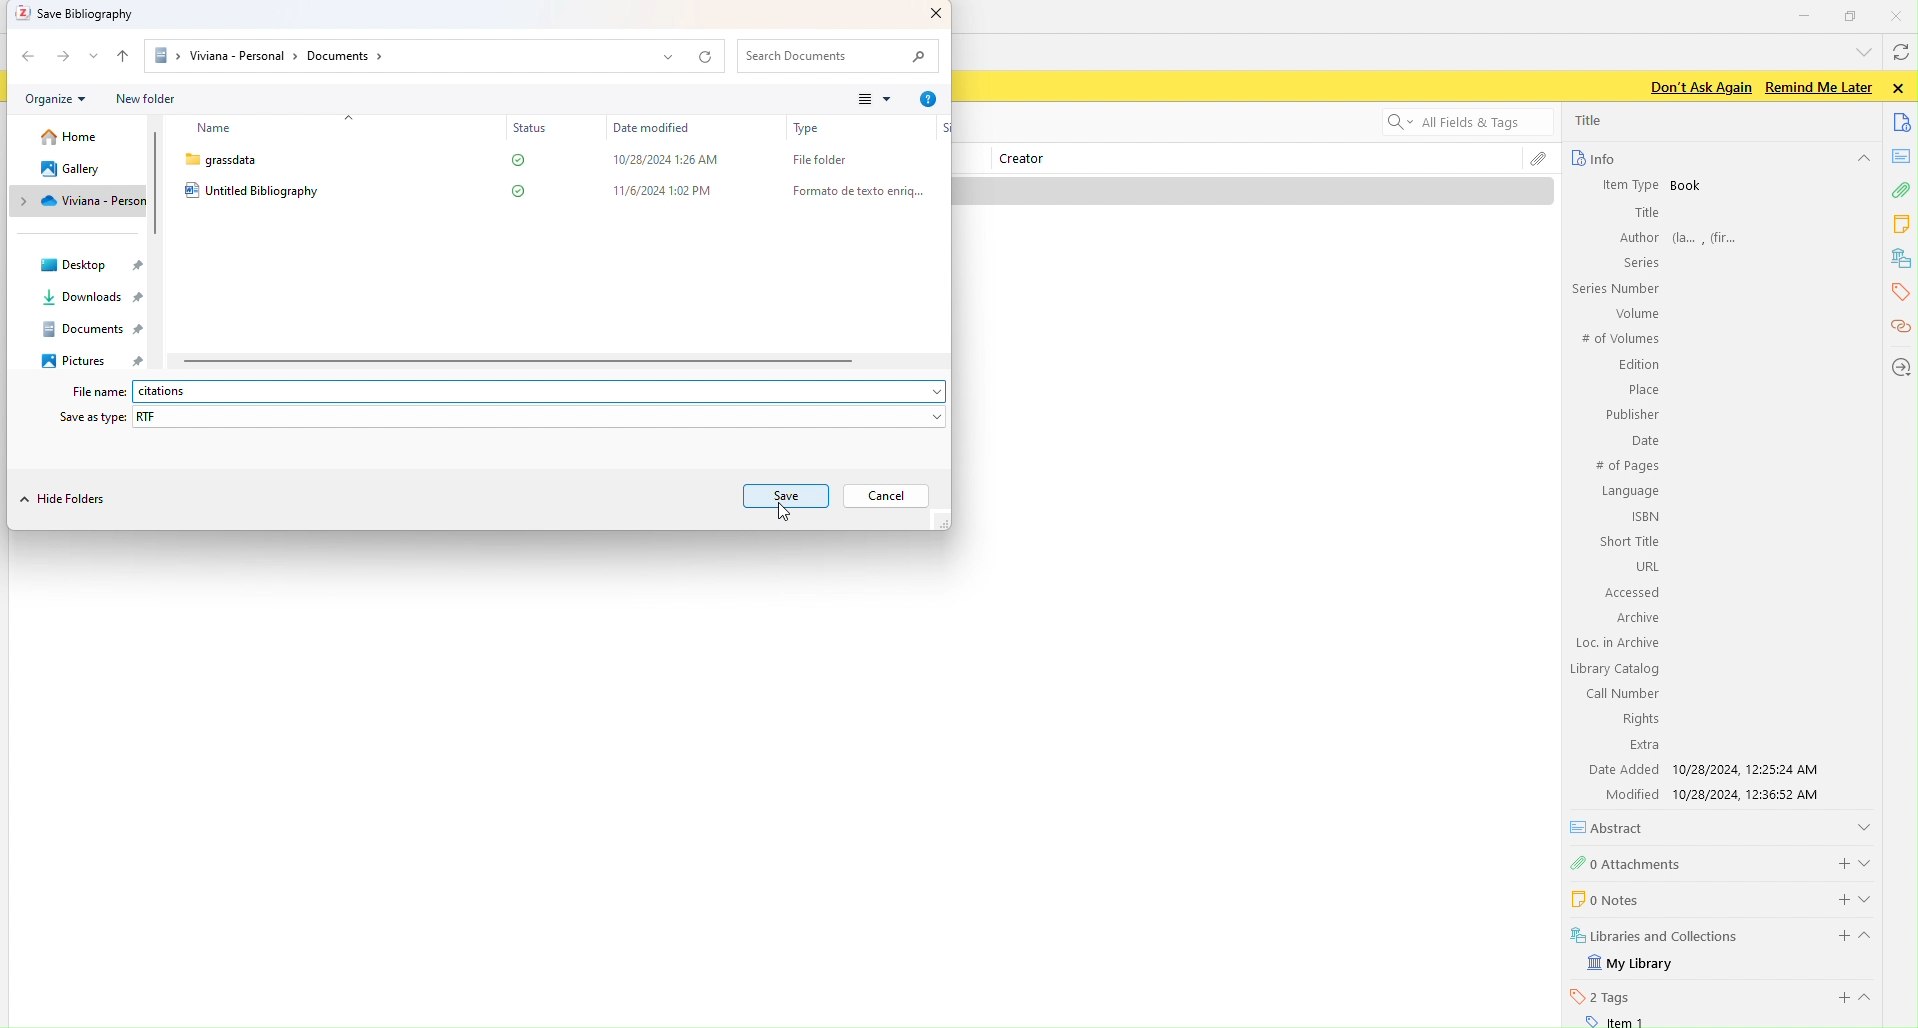 This screenshot has height=1028, width=1918. I want to click on Help, so click(929, 100).